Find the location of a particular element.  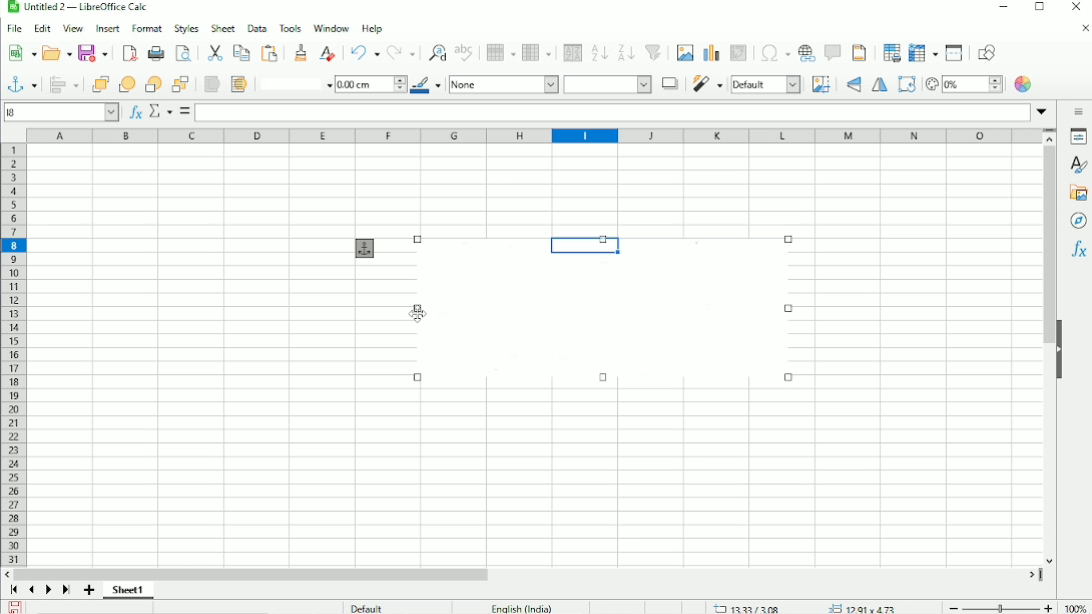

Image Resized is located at coordinates (608, 321).